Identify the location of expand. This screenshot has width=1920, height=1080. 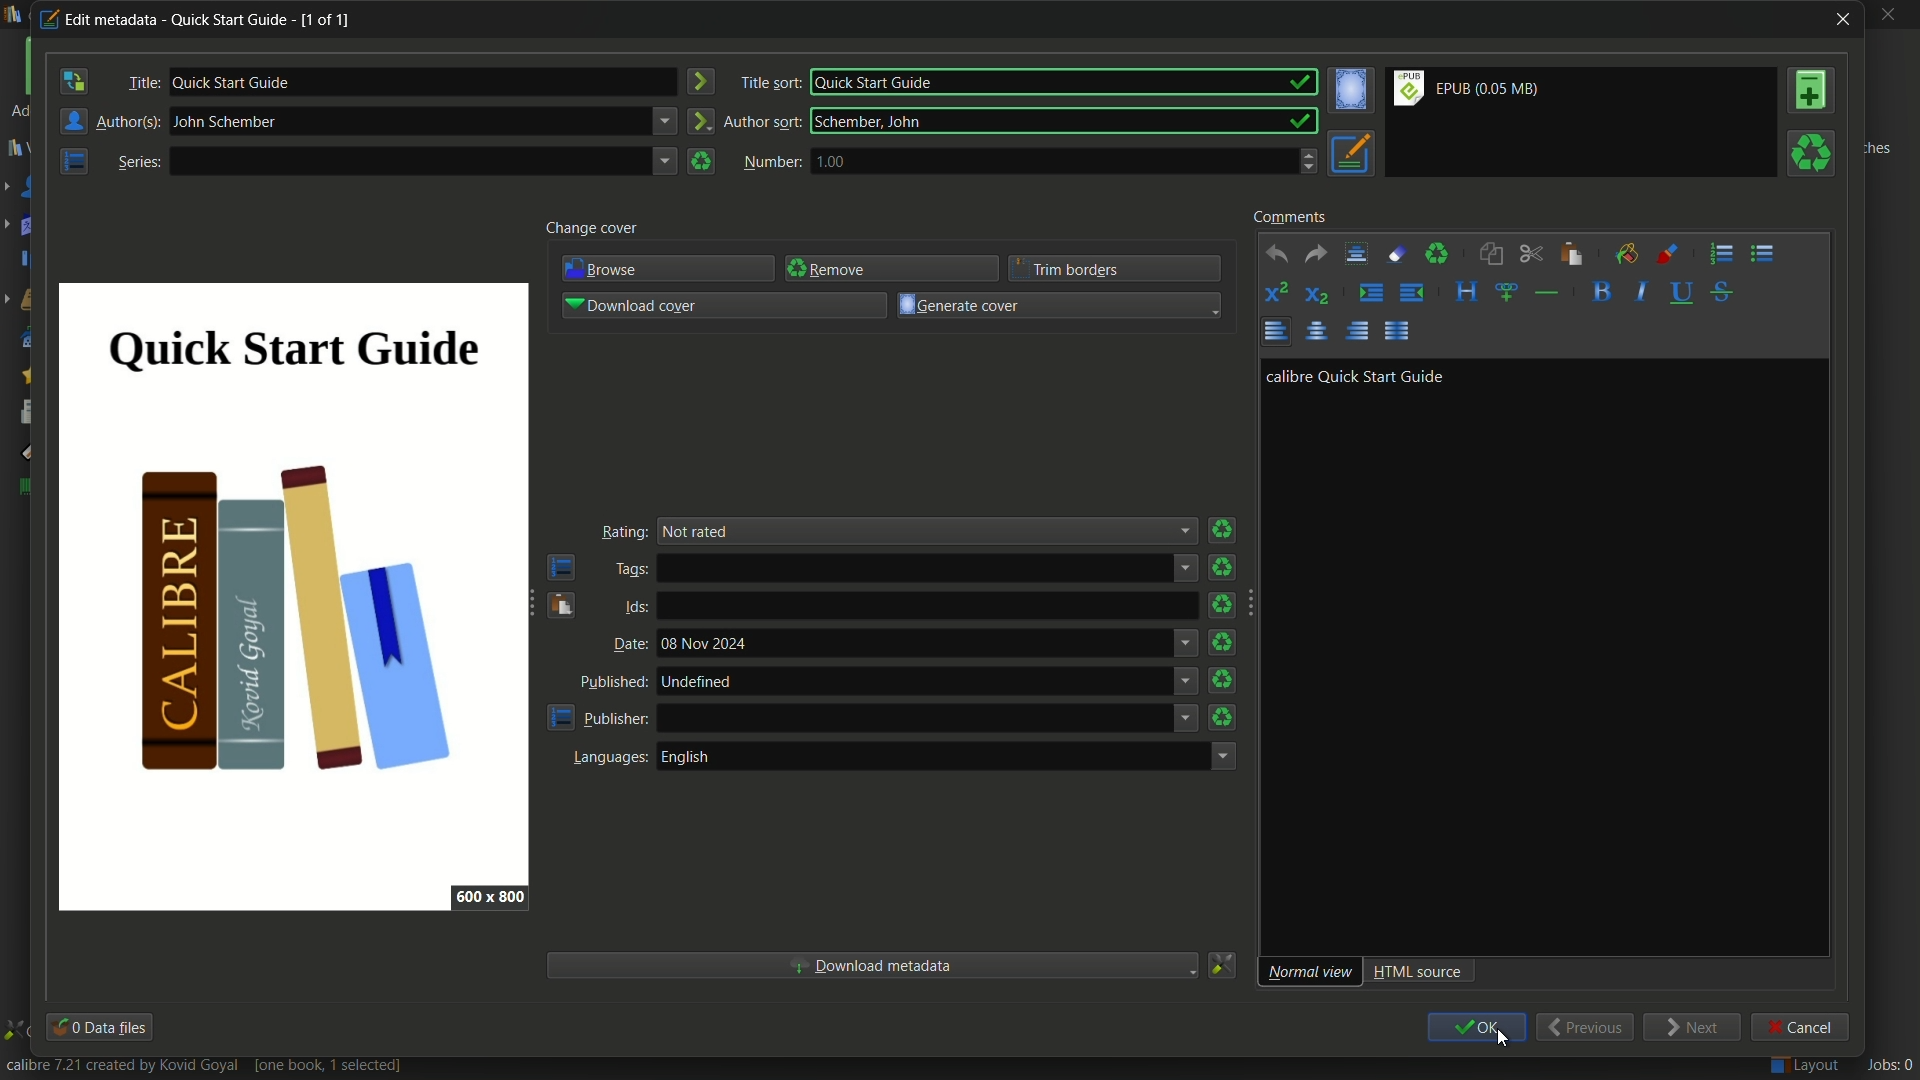
(663, 163).